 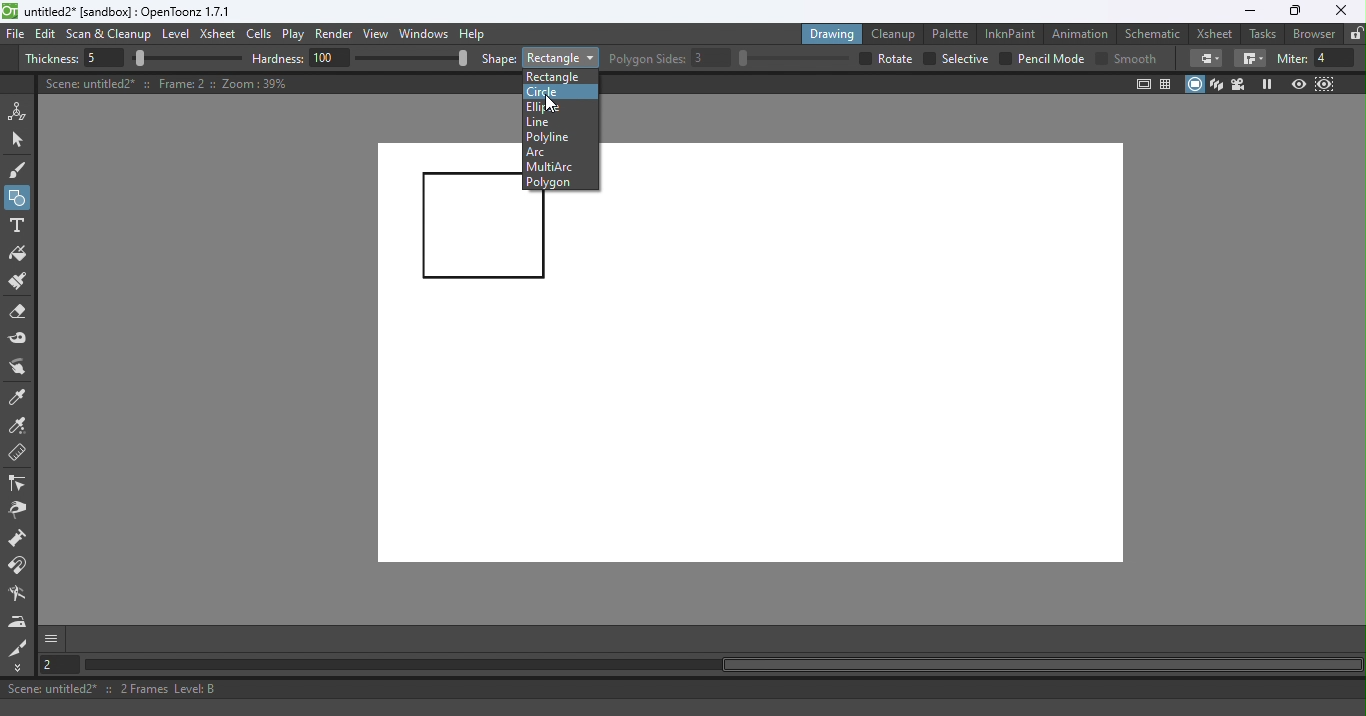 I want to click on Iron tool, so click(x=20, y=621).